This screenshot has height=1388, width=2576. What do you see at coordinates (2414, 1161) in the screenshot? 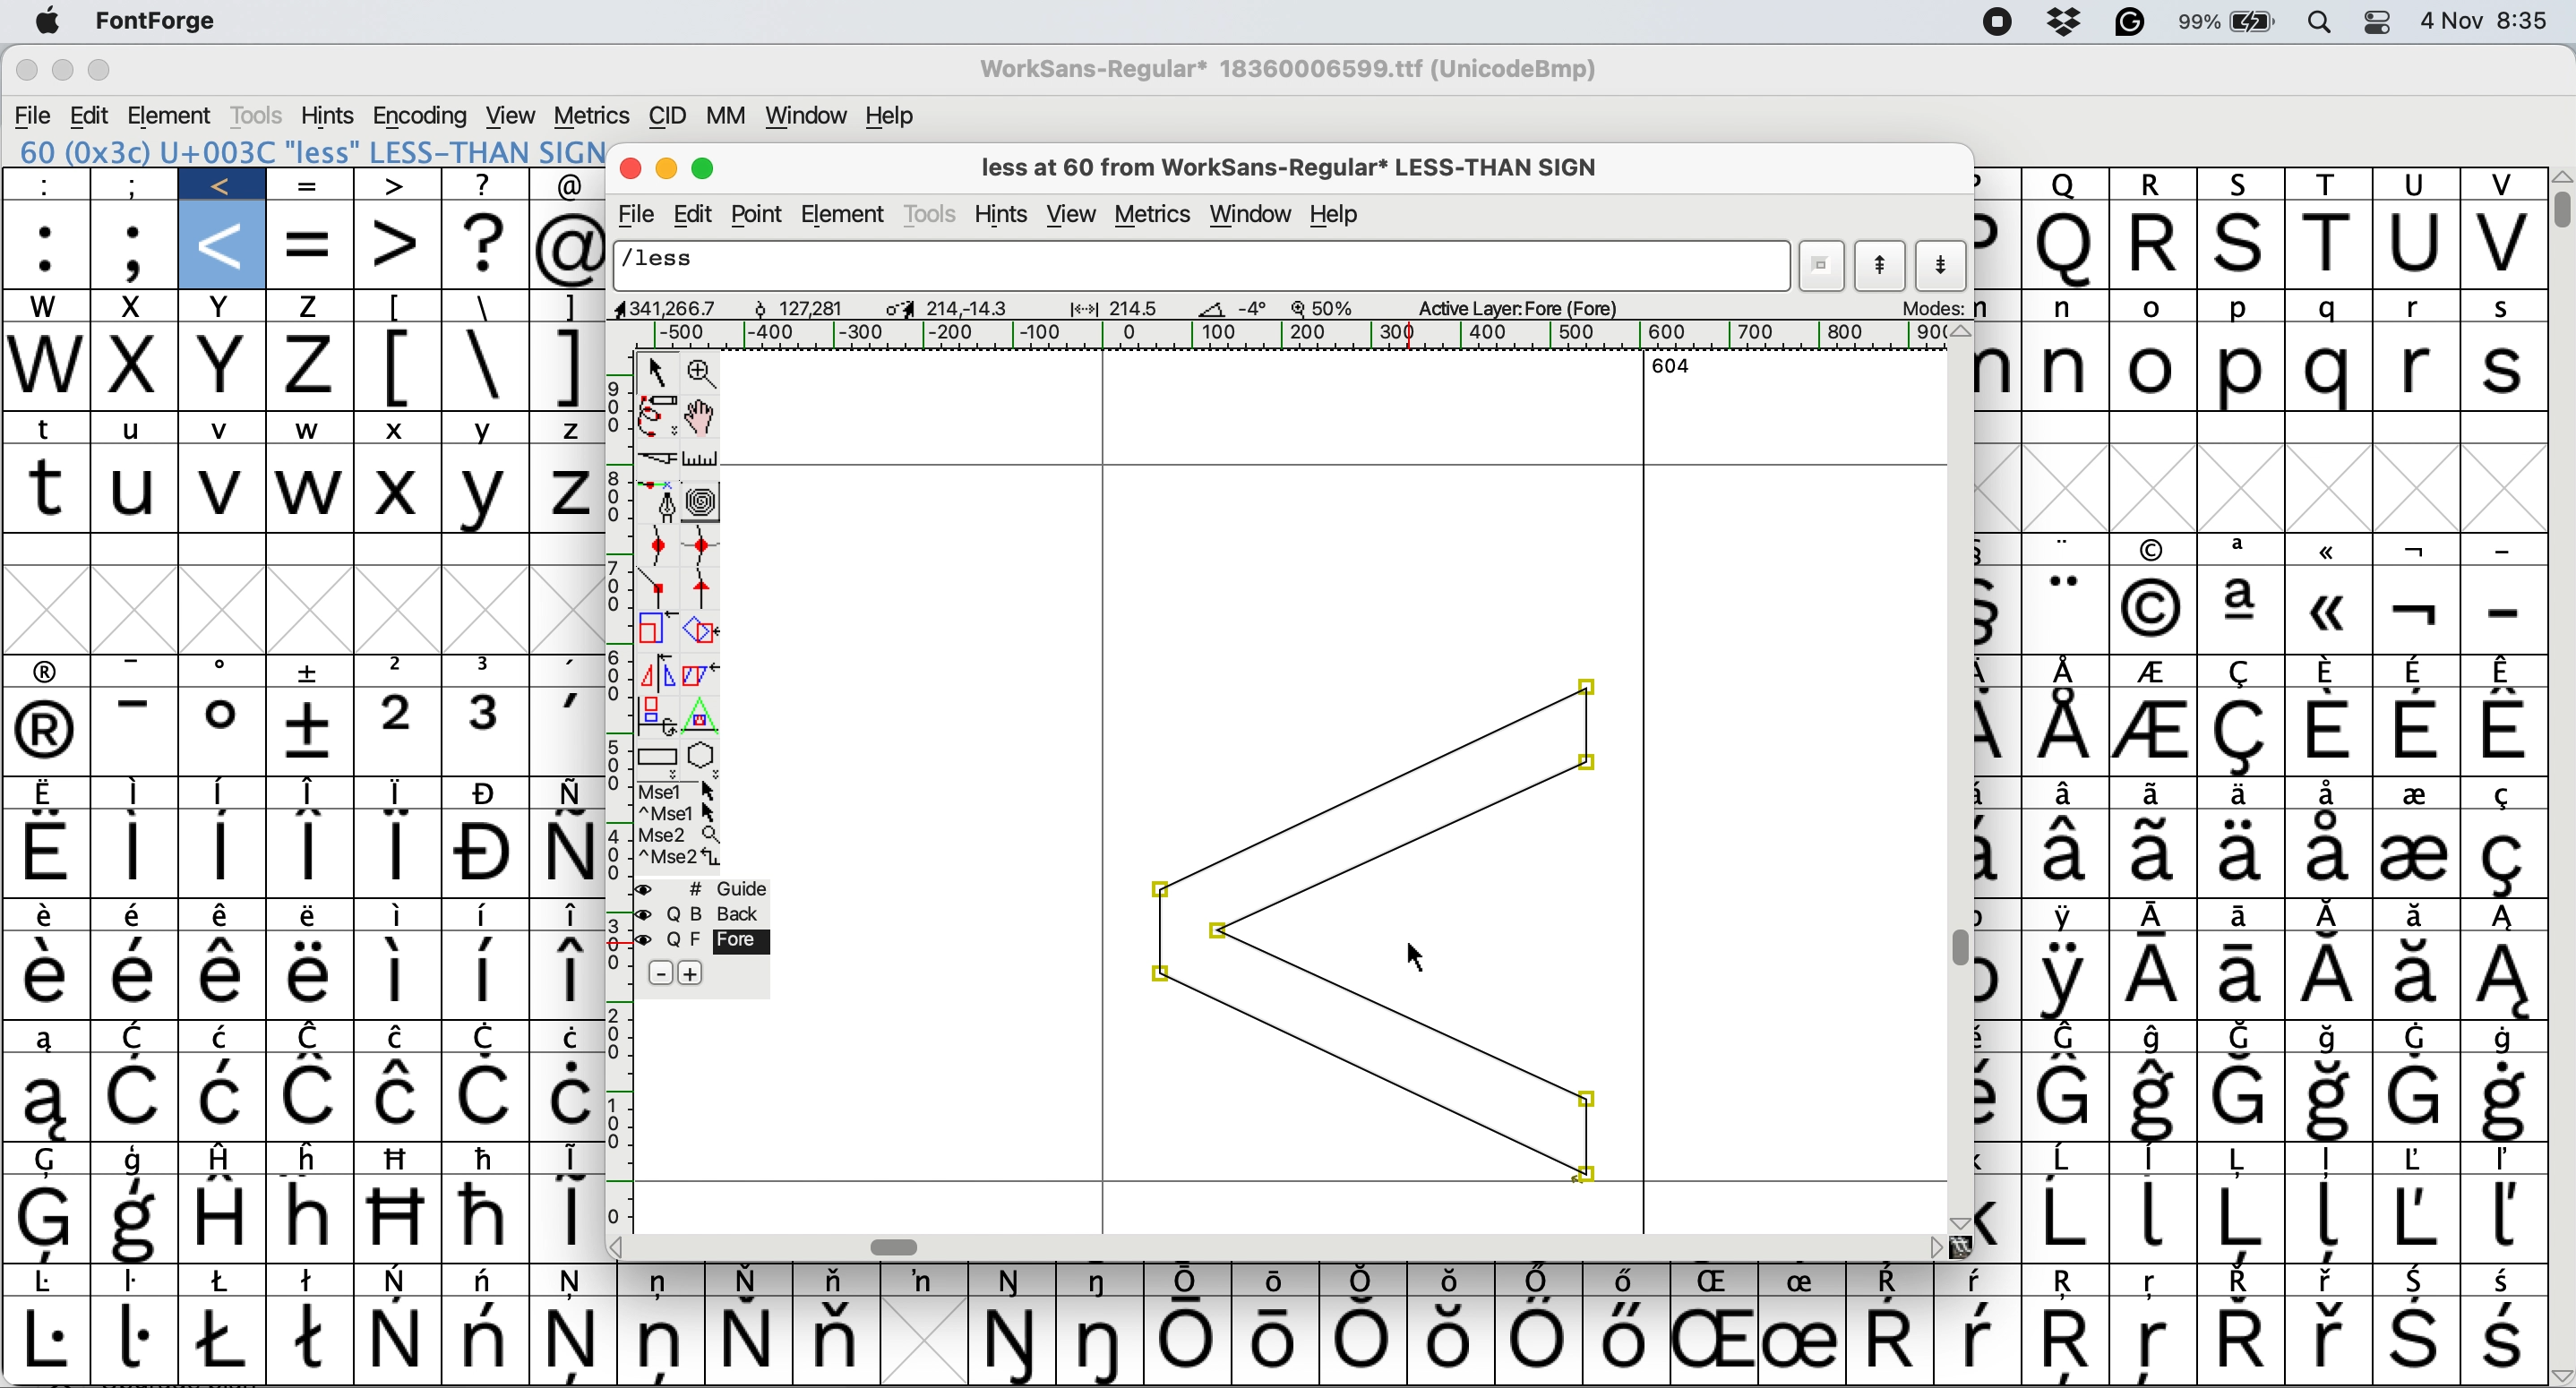
I see `Symbol` at bounding box center [2414, 1161].